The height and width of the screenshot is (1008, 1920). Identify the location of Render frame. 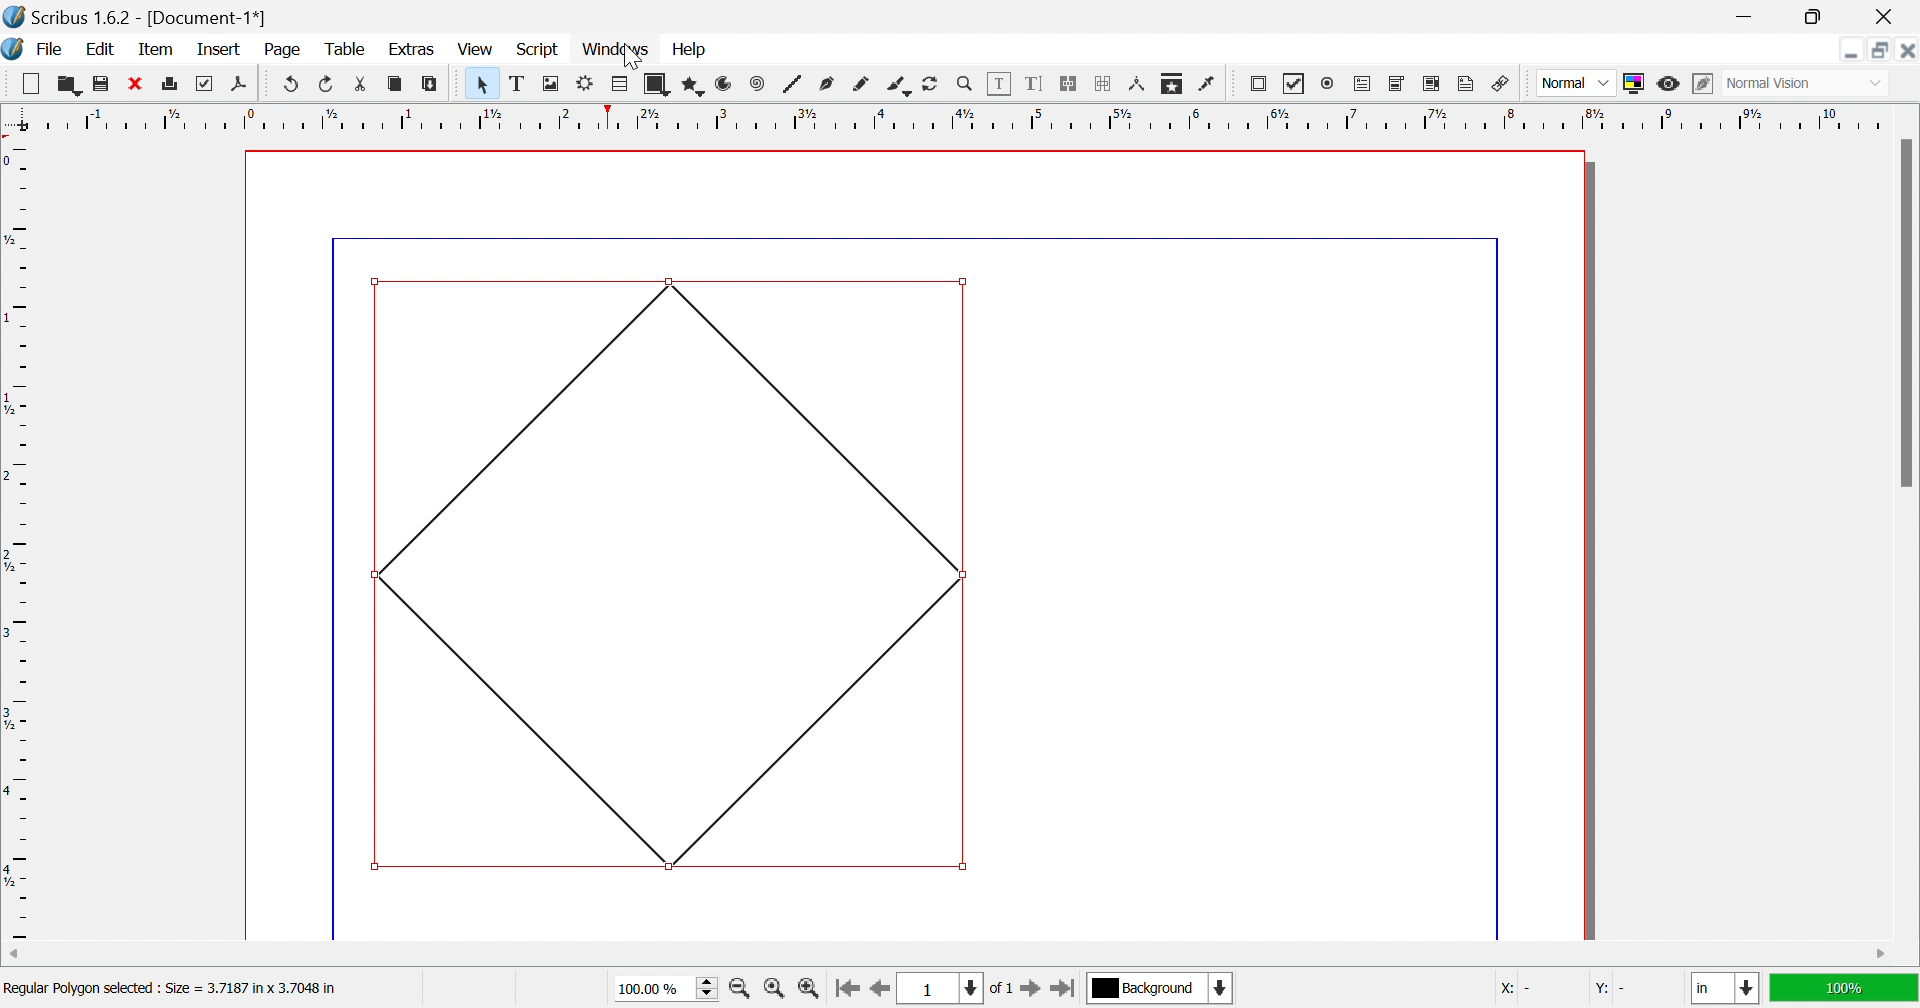
(585, 82).